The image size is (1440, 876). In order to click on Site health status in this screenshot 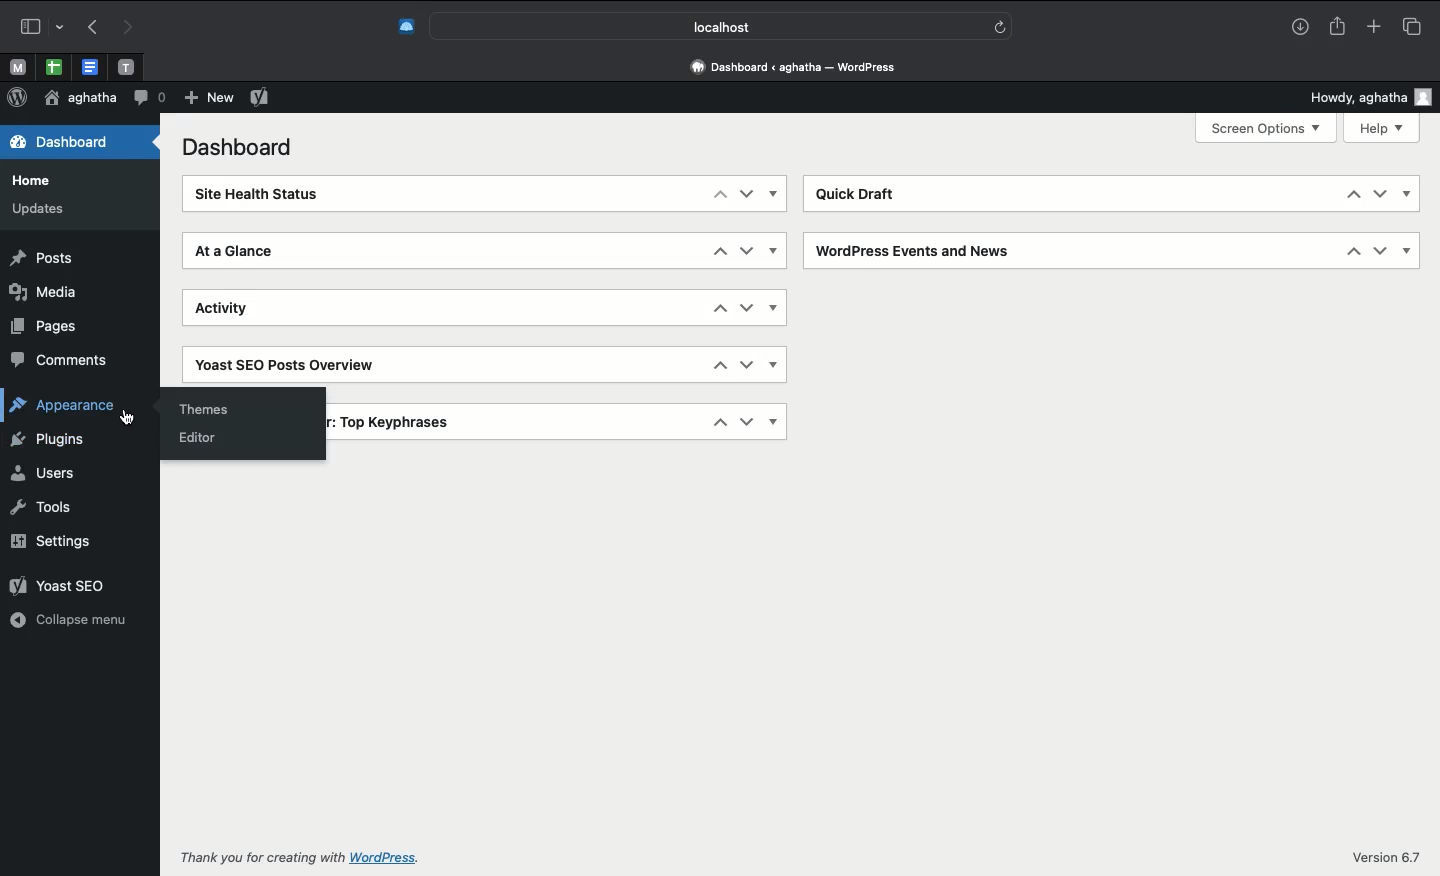, I will do `click(270, 195)`.